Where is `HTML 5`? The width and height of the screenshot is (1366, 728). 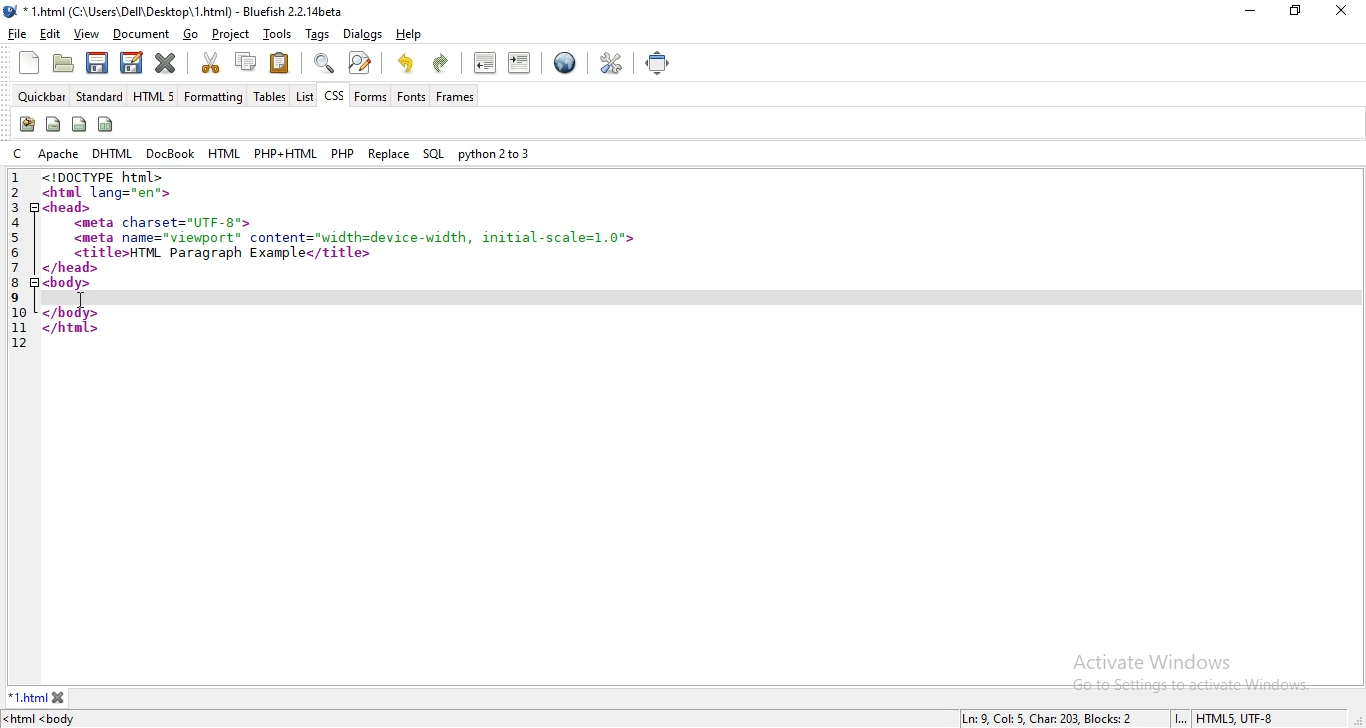 HTML 5 is located at coordinates (153, 94).